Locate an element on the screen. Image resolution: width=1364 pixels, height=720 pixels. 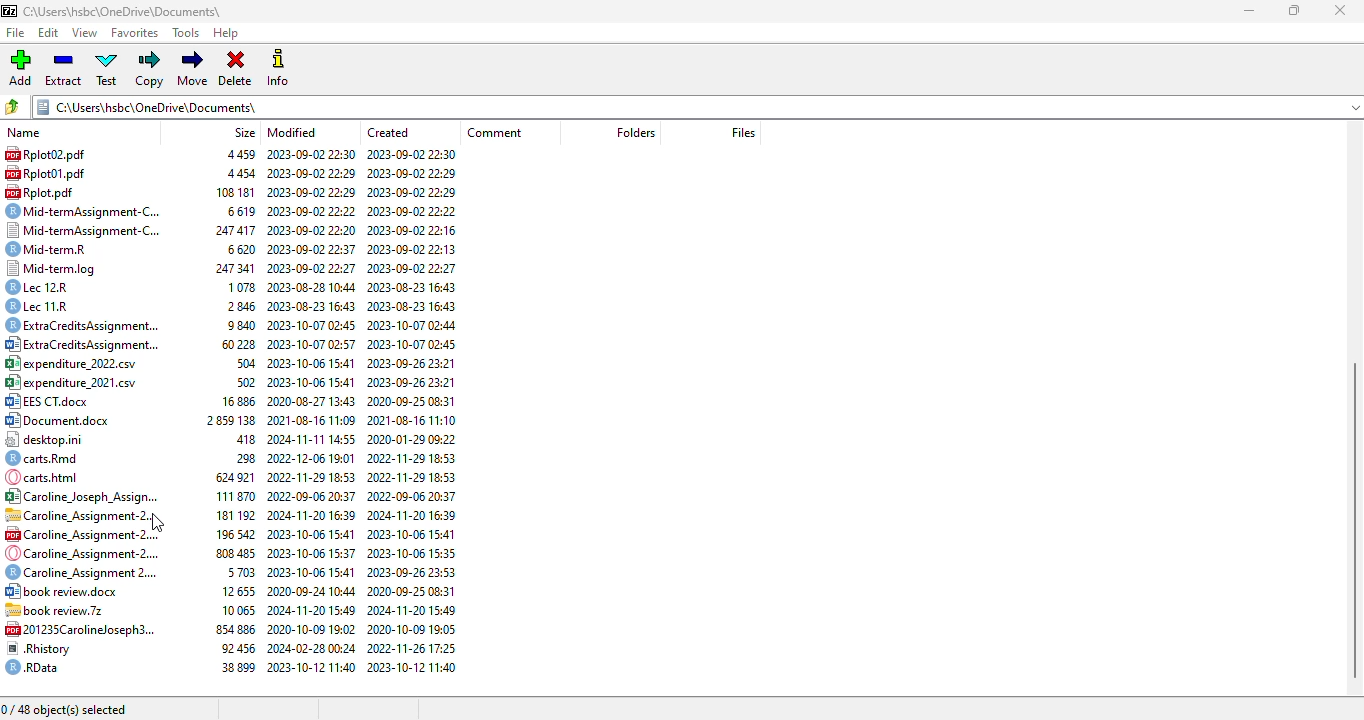
2023-09-02 22:22 is located at coordinates (312, 210).